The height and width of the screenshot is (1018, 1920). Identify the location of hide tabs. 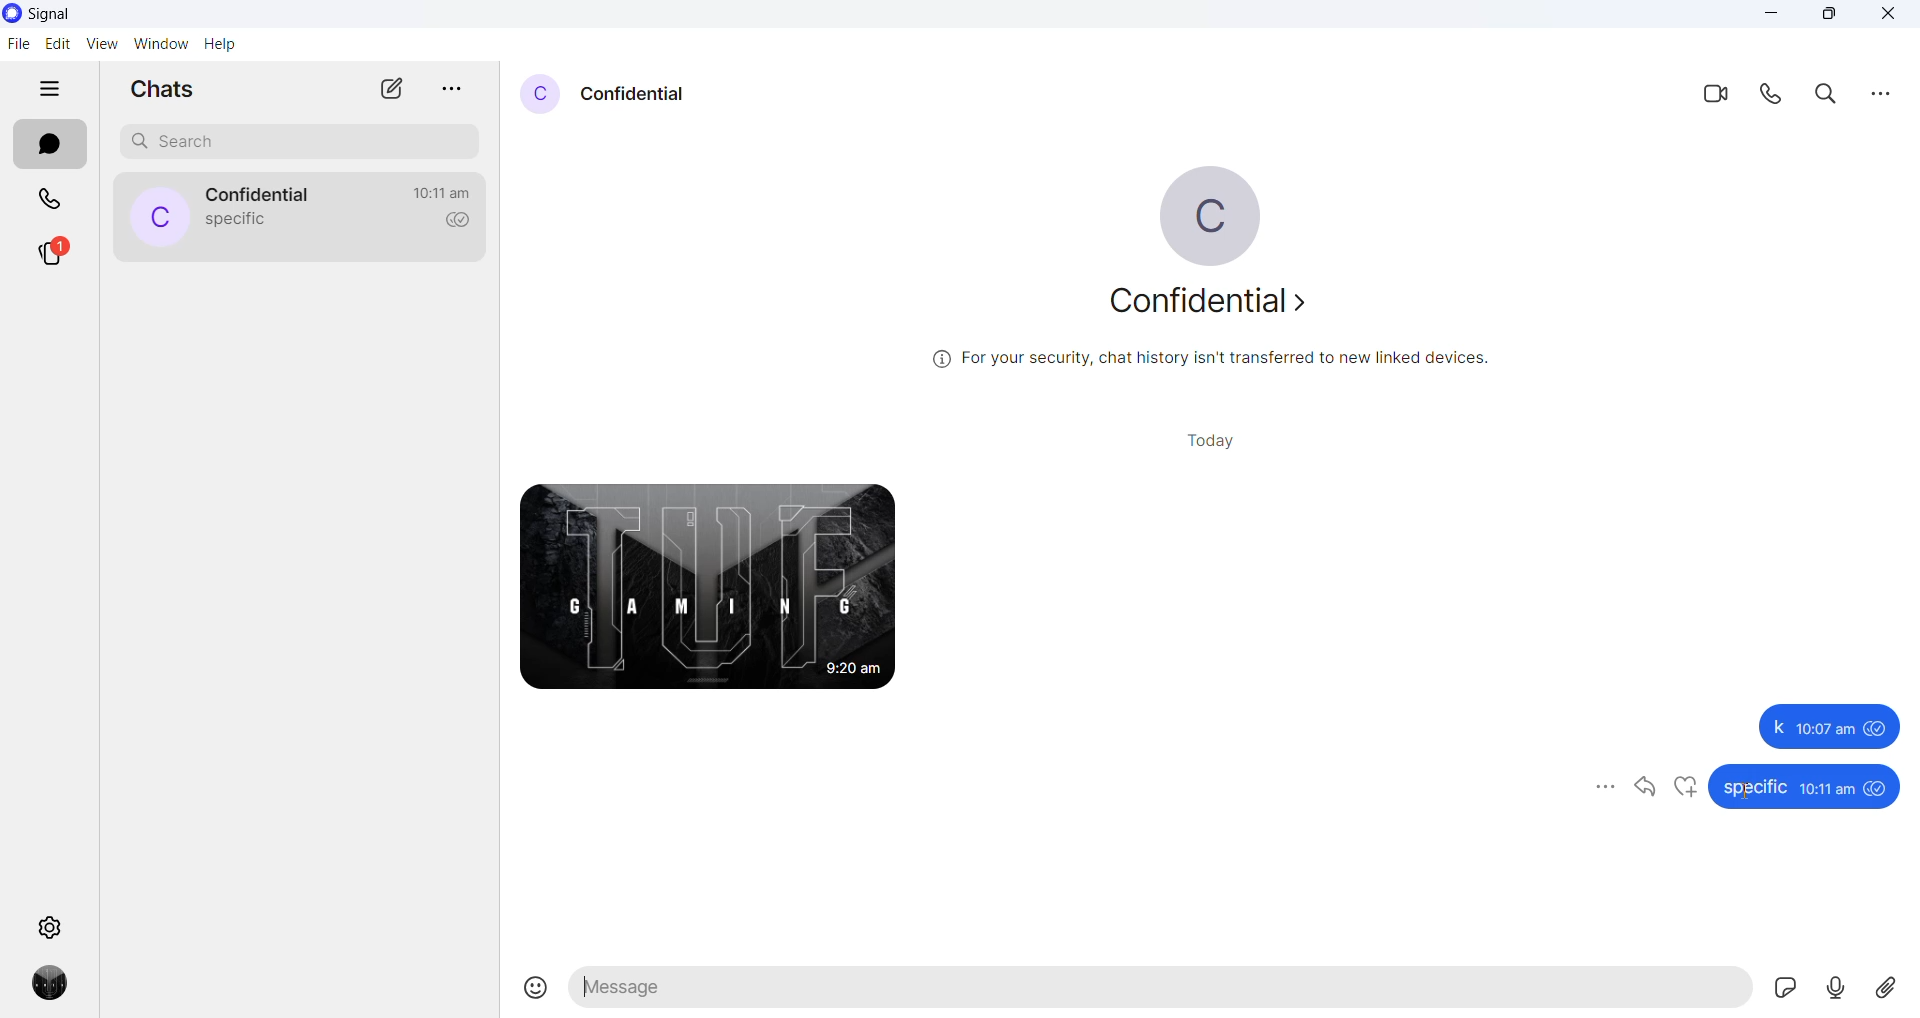
(49, 90).